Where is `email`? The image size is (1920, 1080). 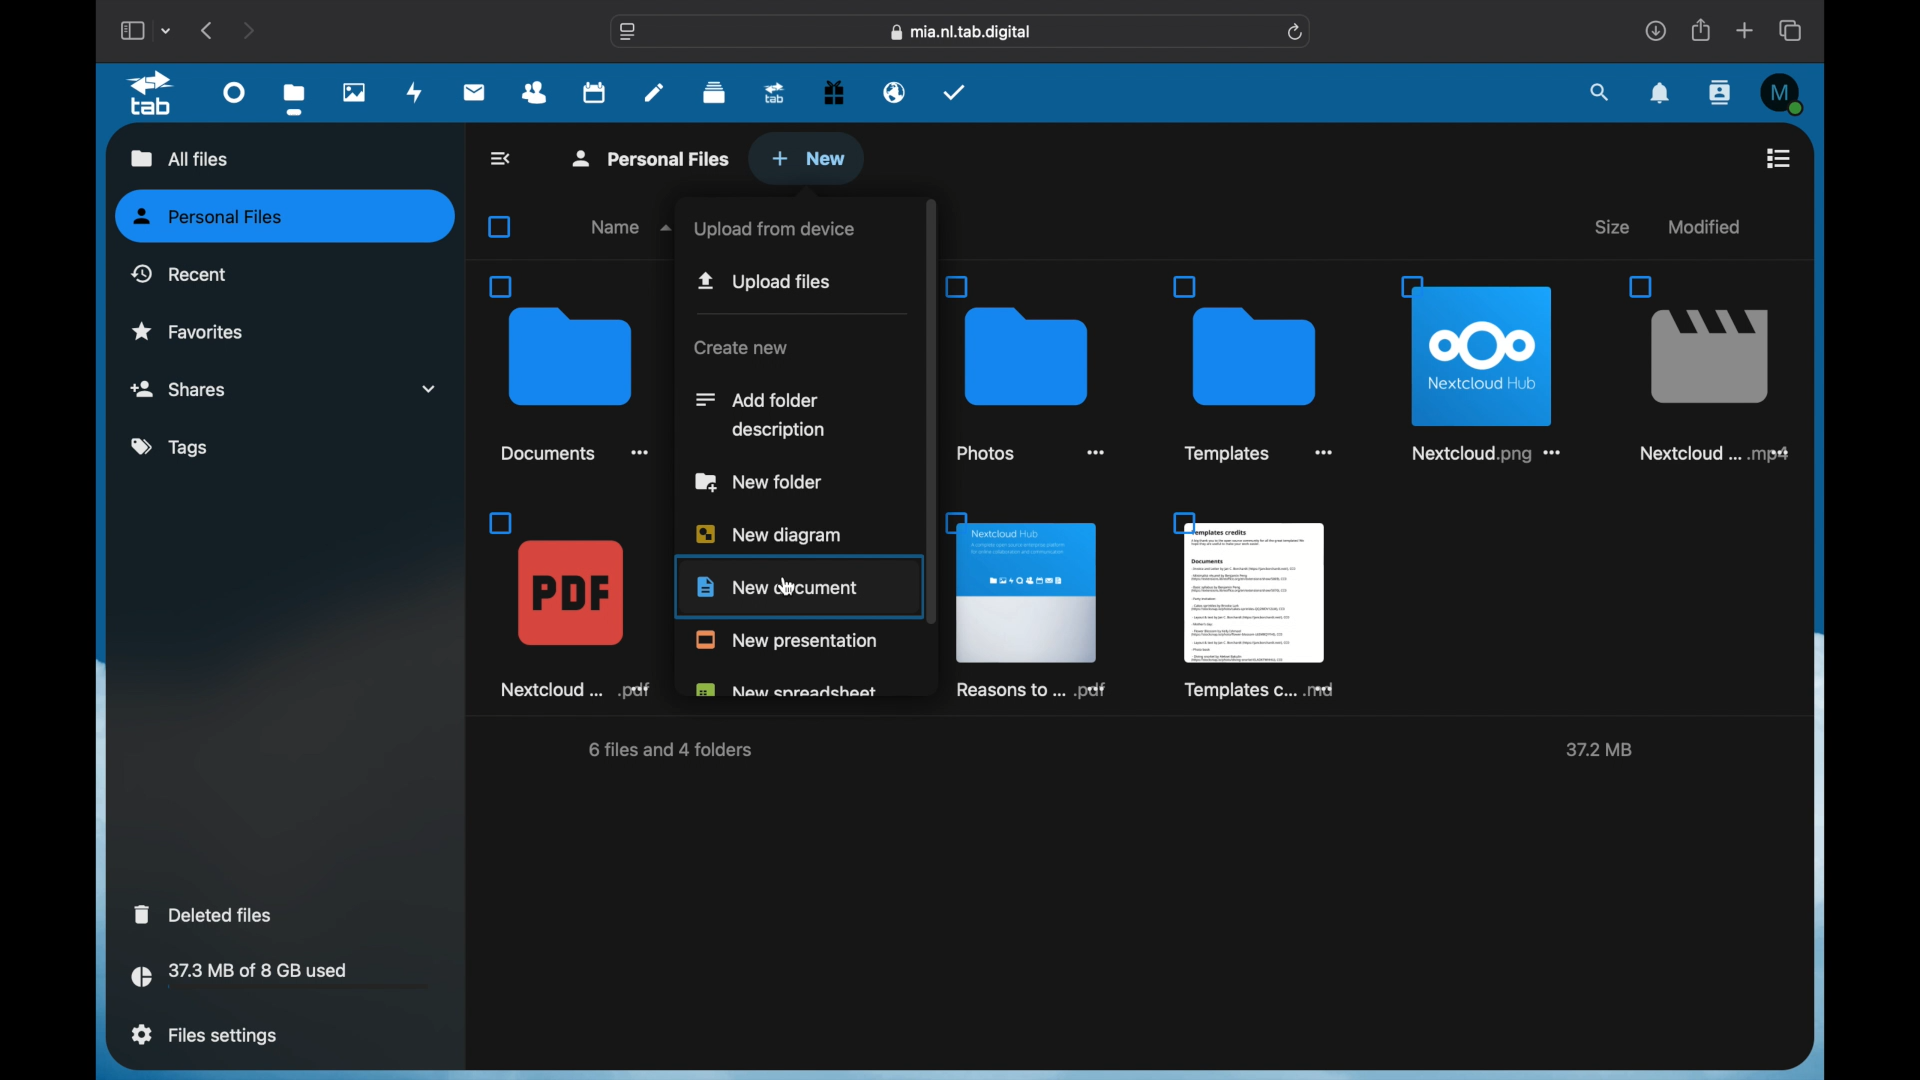 email is located at coordinates (895, 93).